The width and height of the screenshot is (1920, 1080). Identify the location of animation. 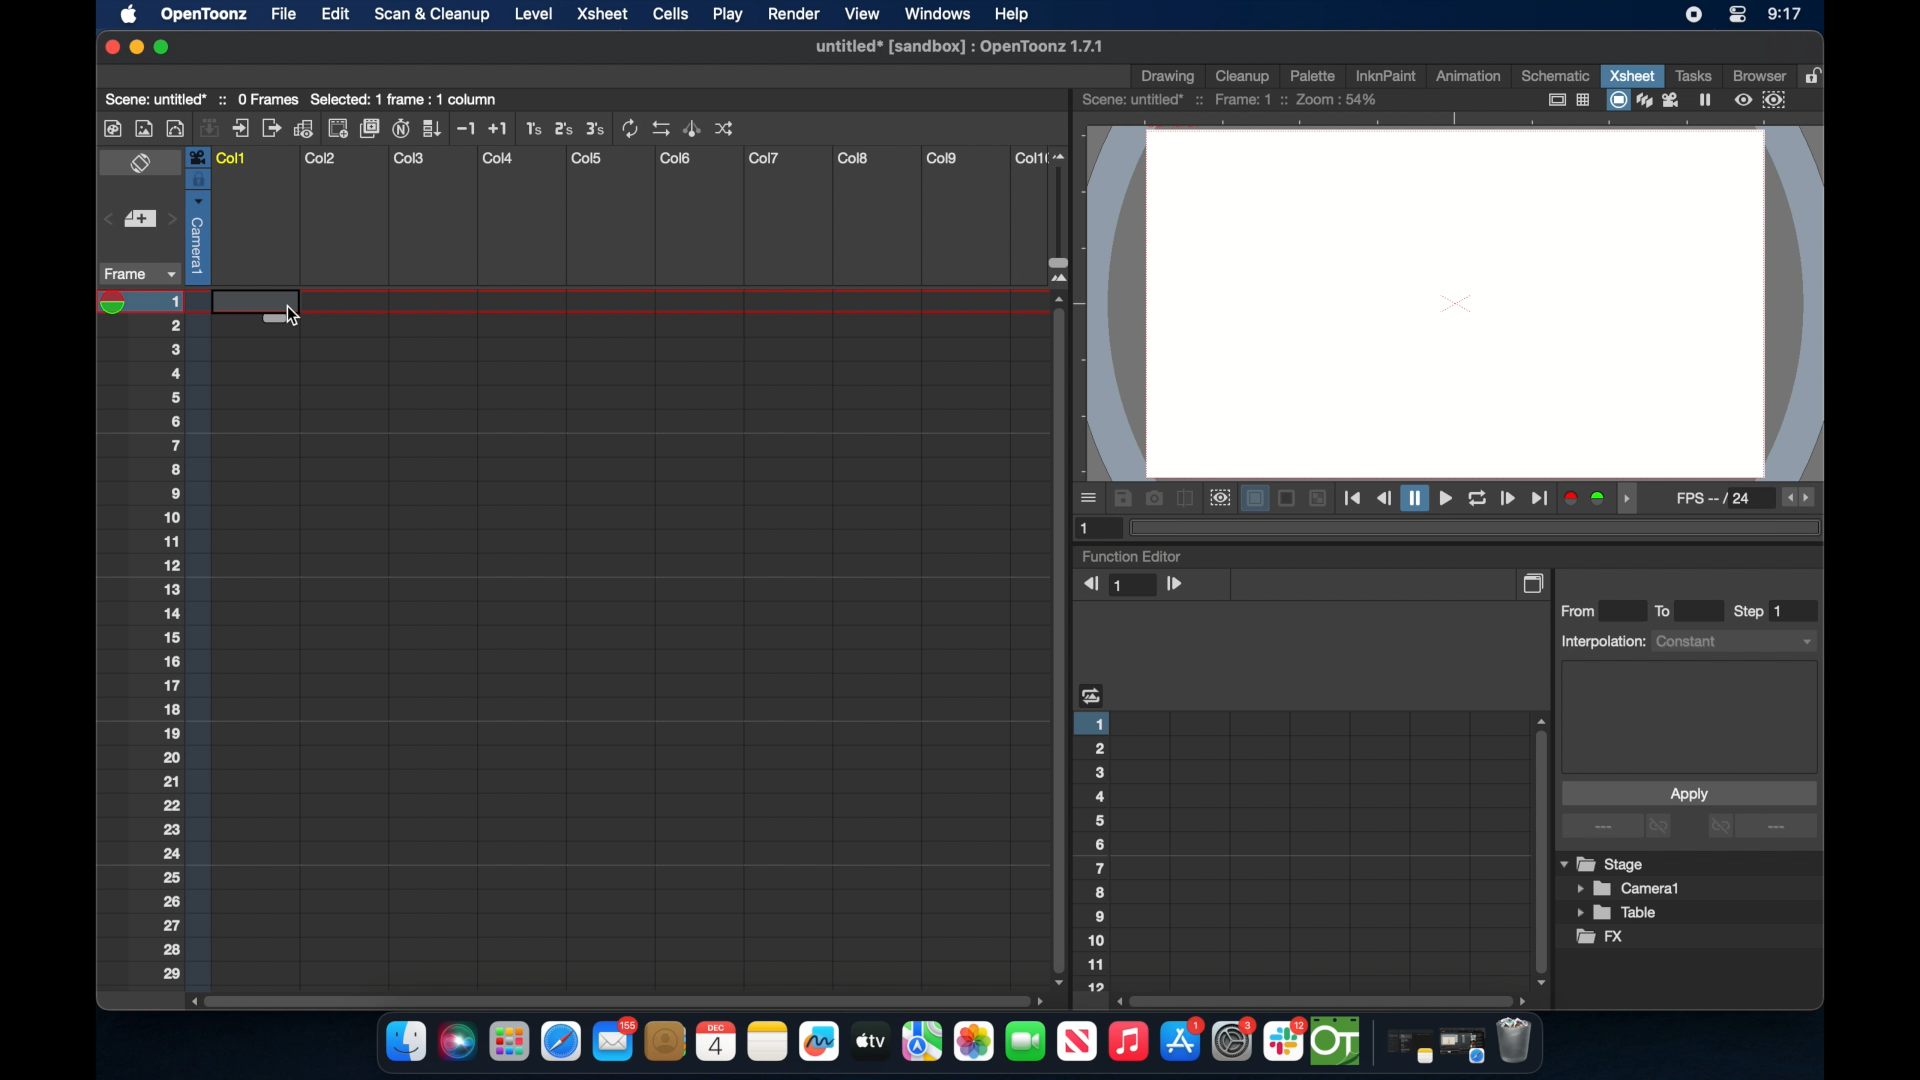
(1469, 77).